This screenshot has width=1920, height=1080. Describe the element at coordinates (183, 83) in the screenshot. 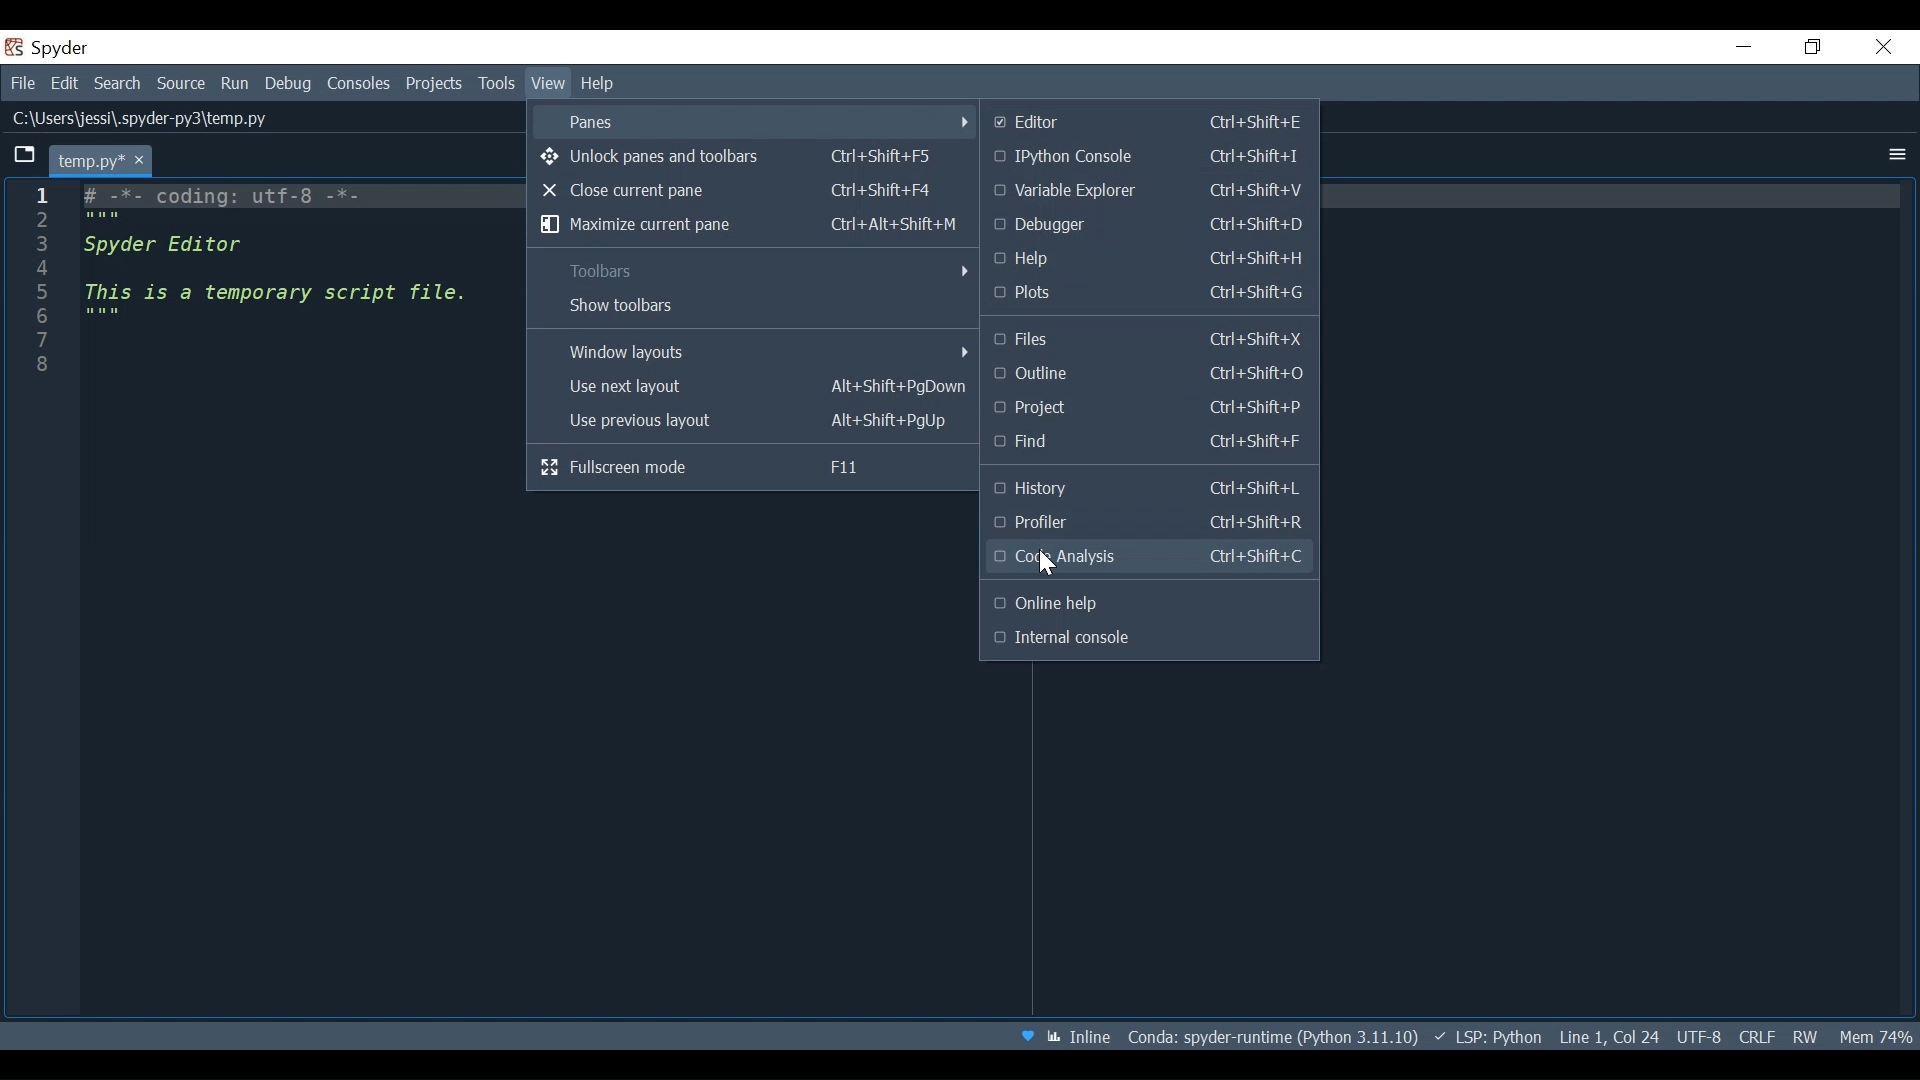

I see `Source` at that location.